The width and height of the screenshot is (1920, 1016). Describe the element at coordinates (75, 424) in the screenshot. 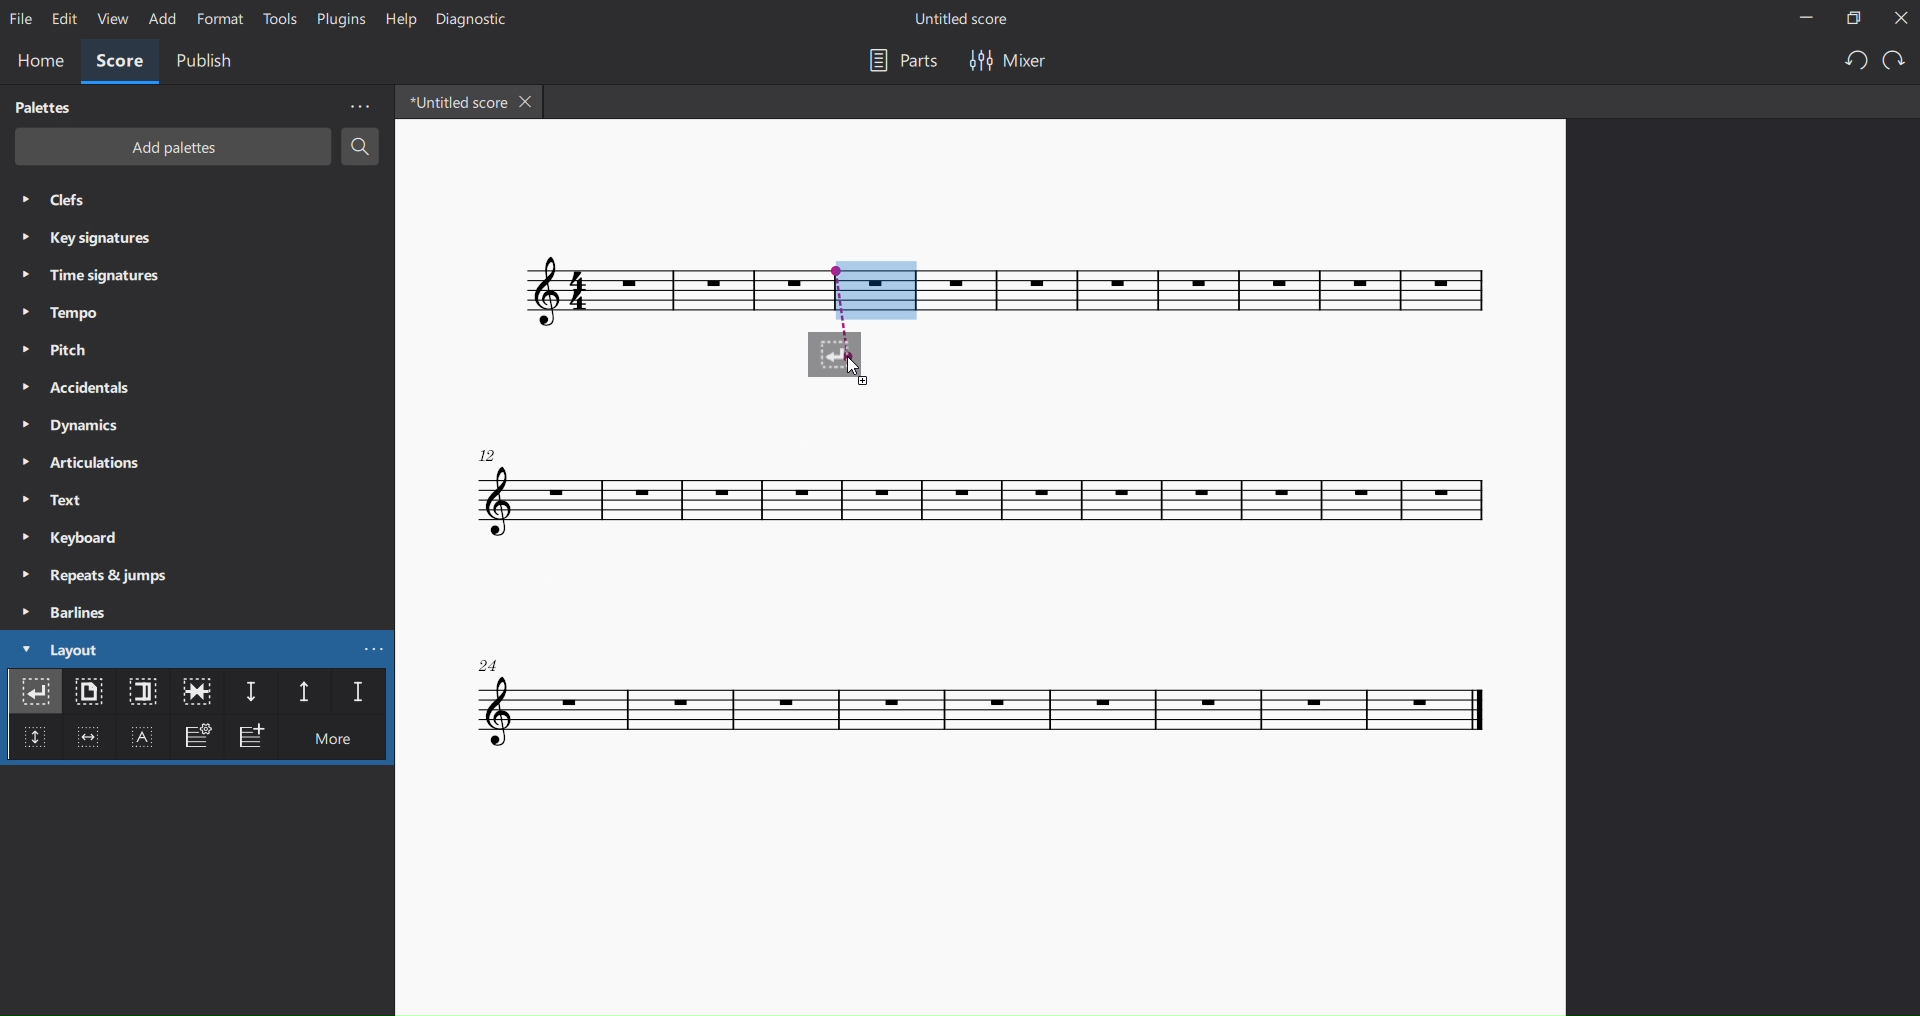

I see `dynamics` at that location.